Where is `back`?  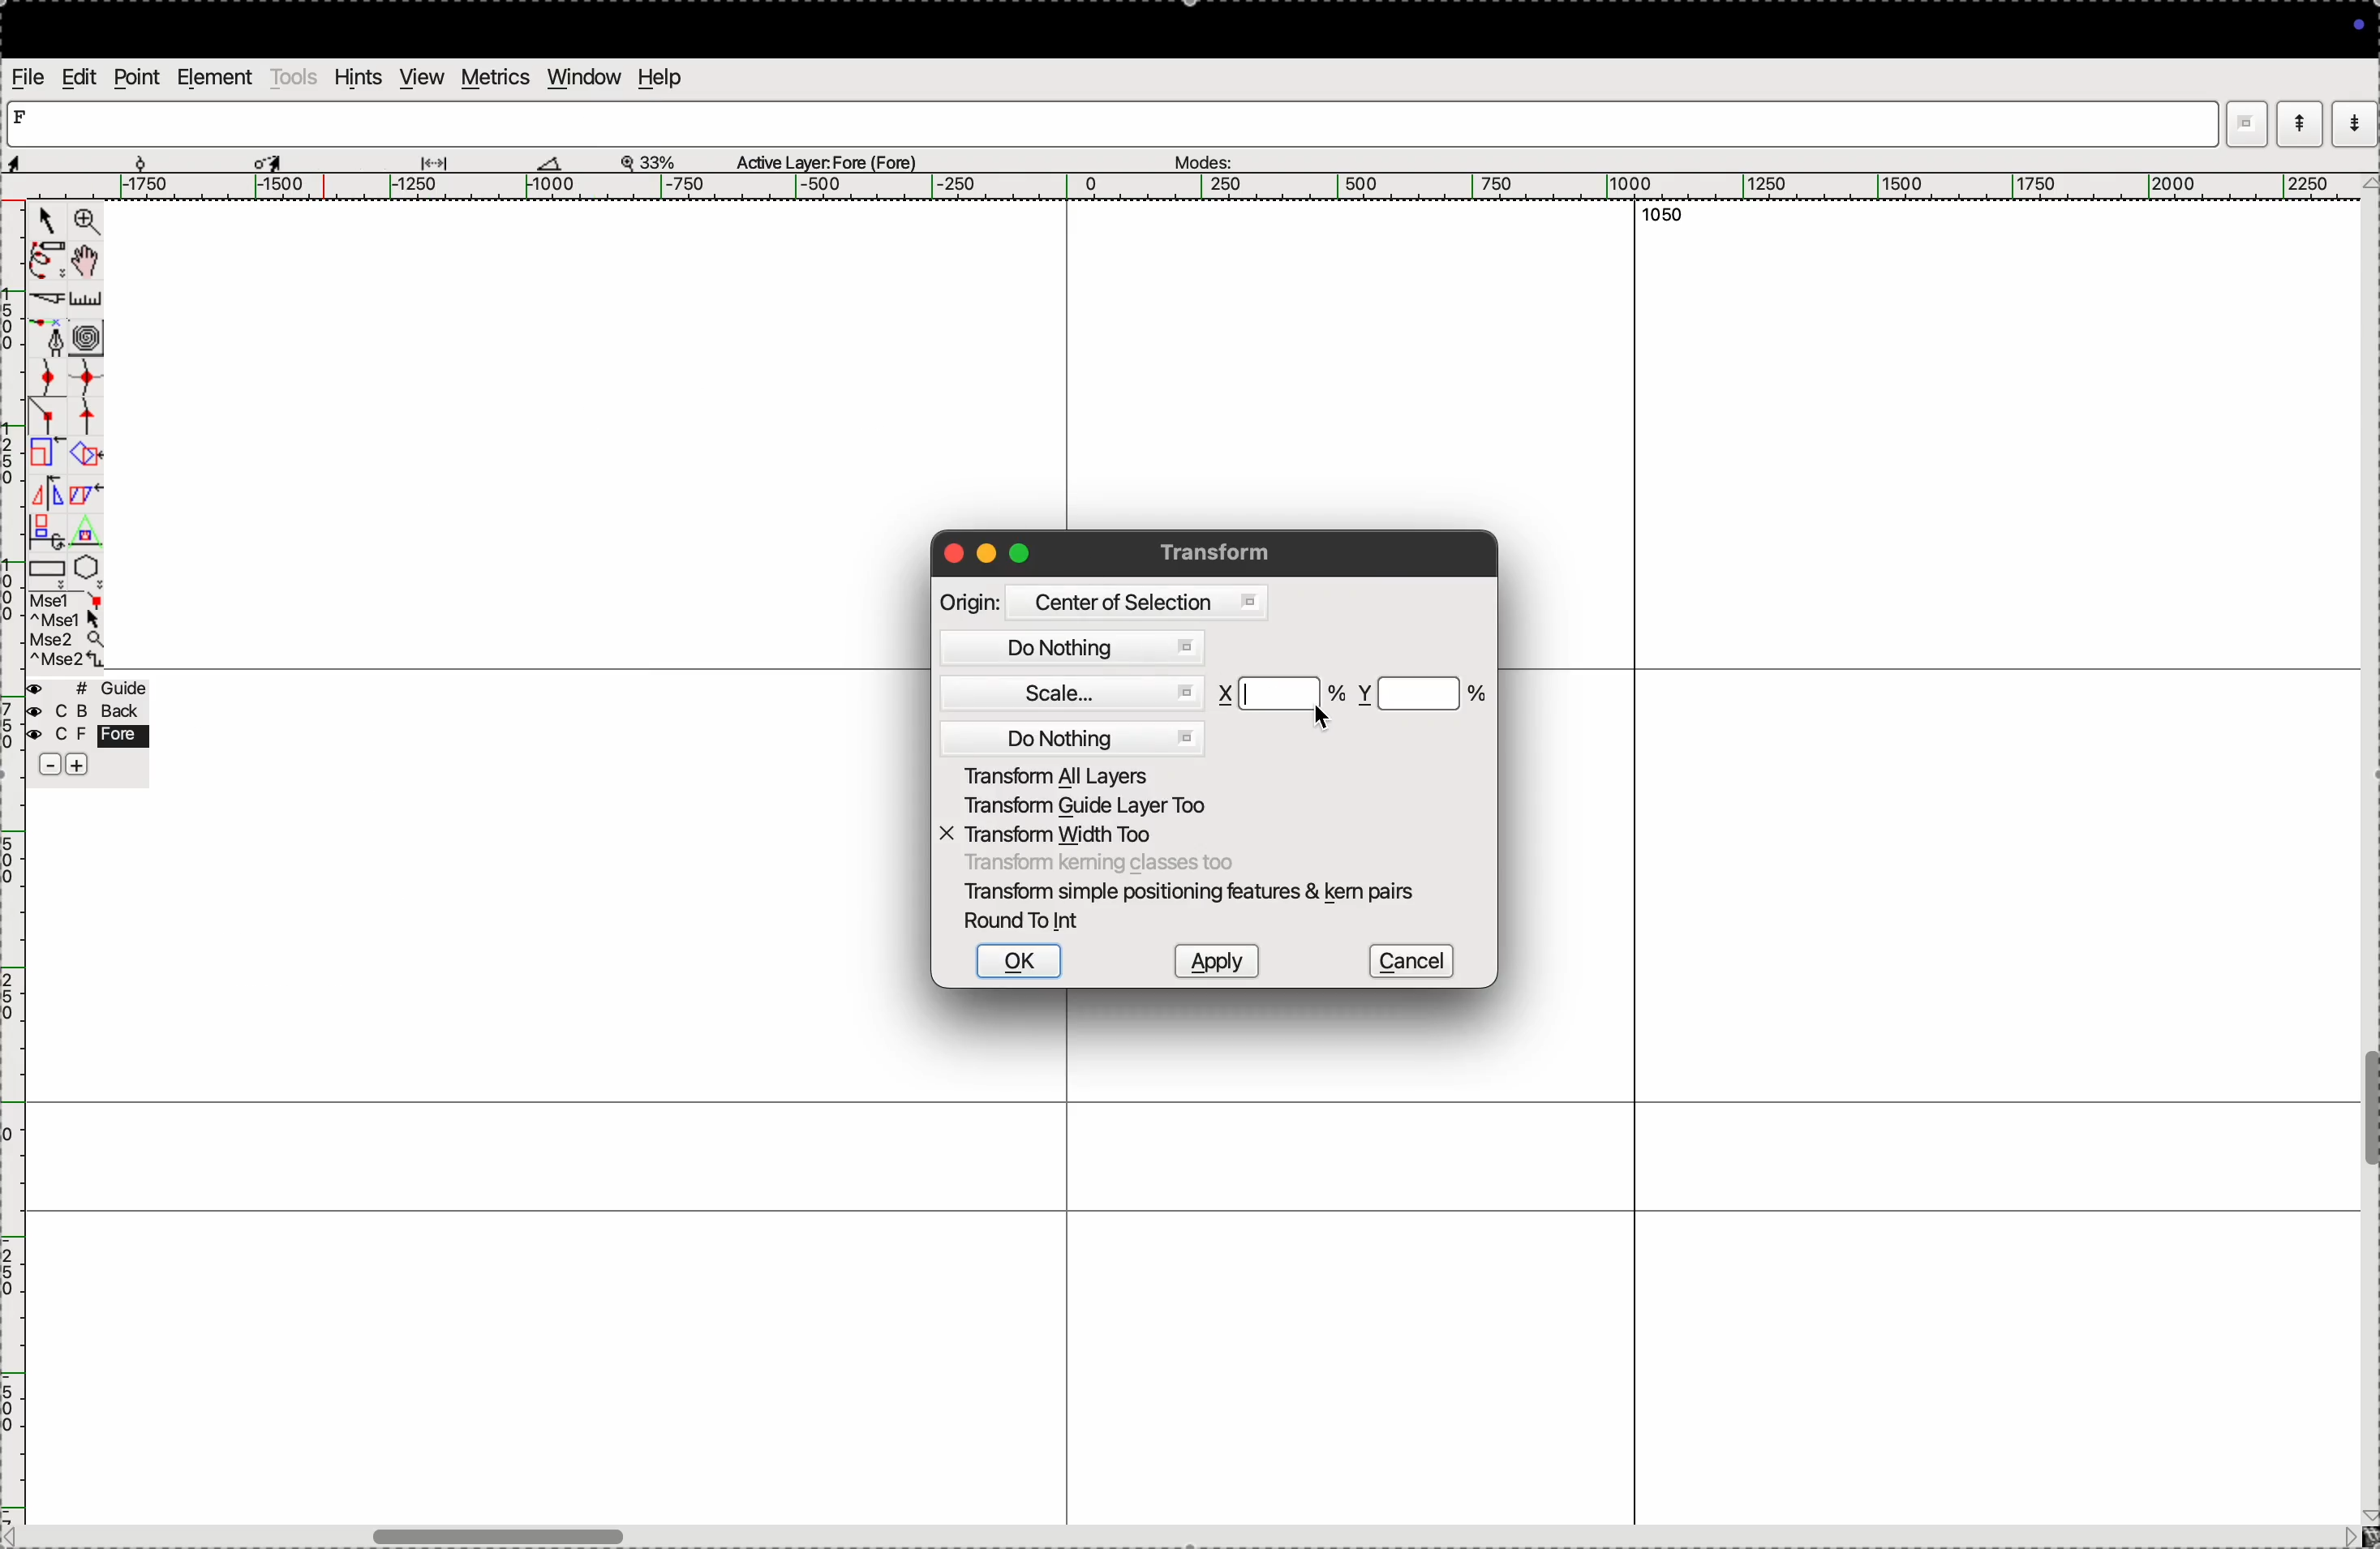
back is located at coordinates (82, 713).